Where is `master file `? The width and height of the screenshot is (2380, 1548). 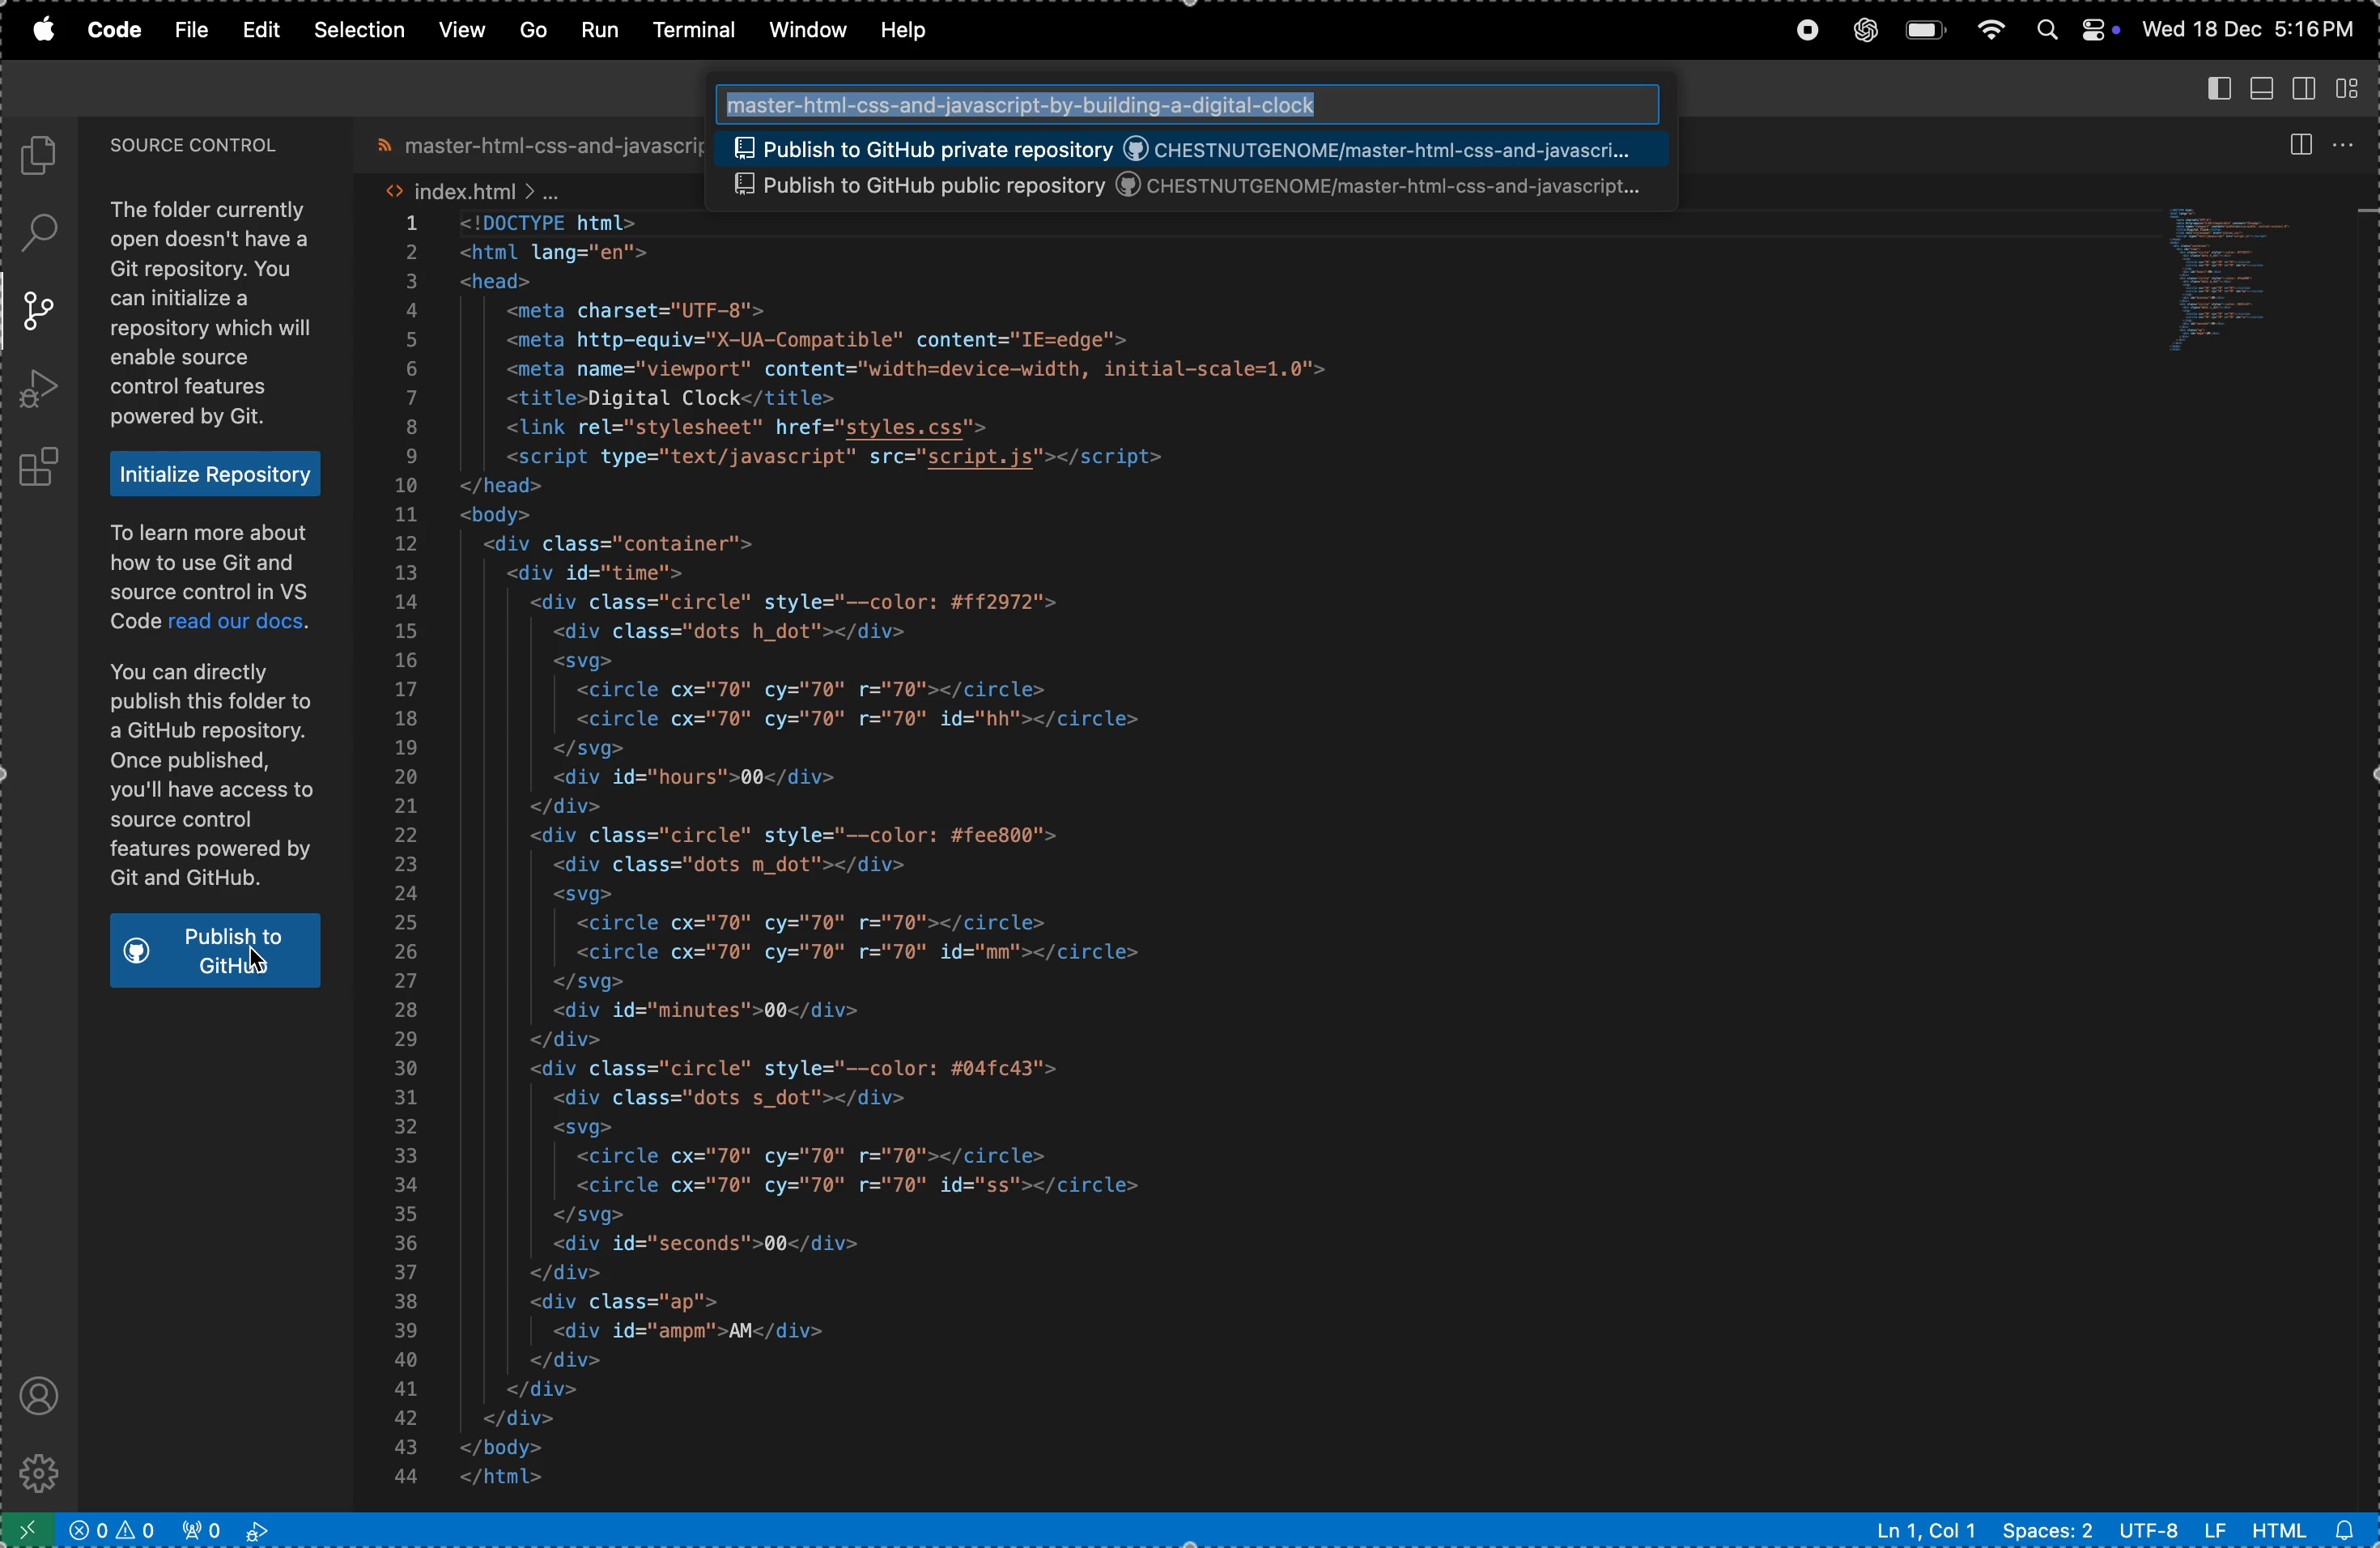 master file  is located at coordinates (539, 146).